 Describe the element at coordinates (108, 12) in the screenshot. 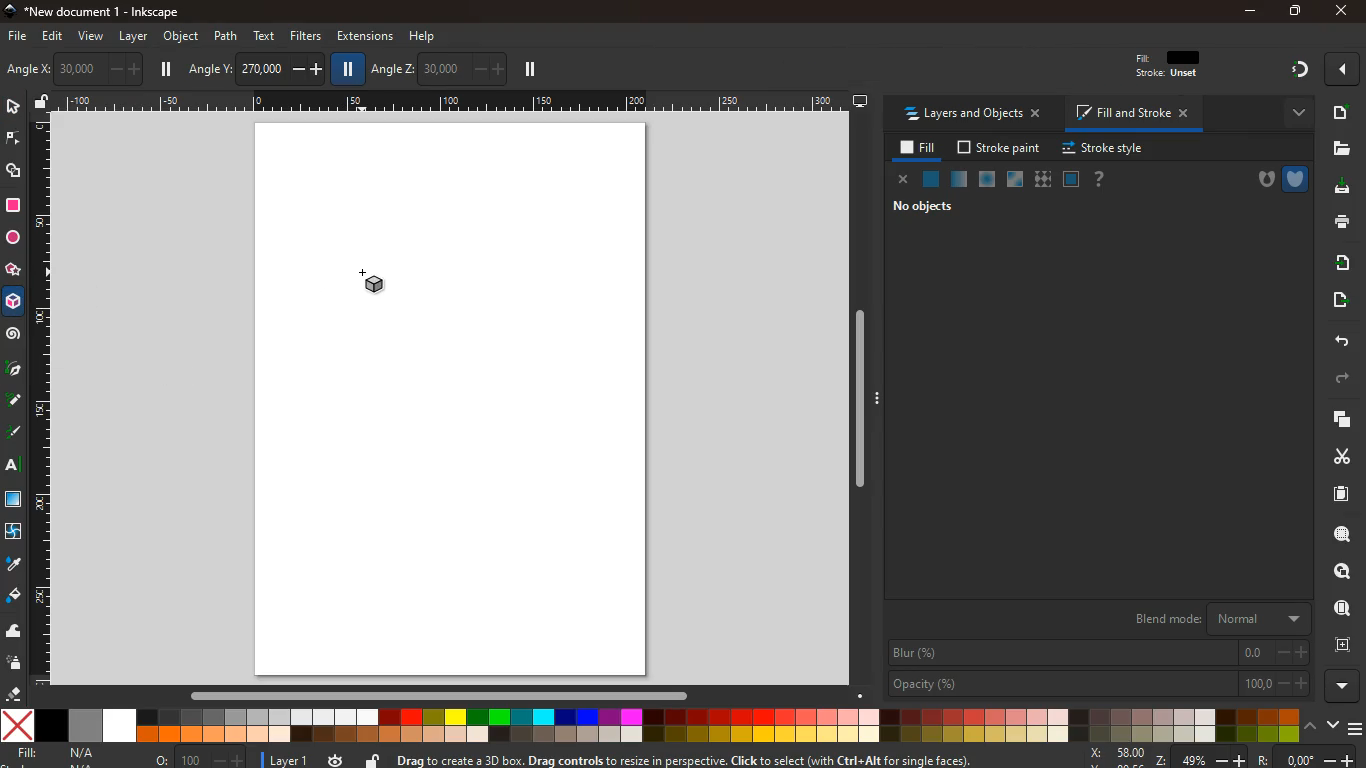

I see `inkscape` at that location.